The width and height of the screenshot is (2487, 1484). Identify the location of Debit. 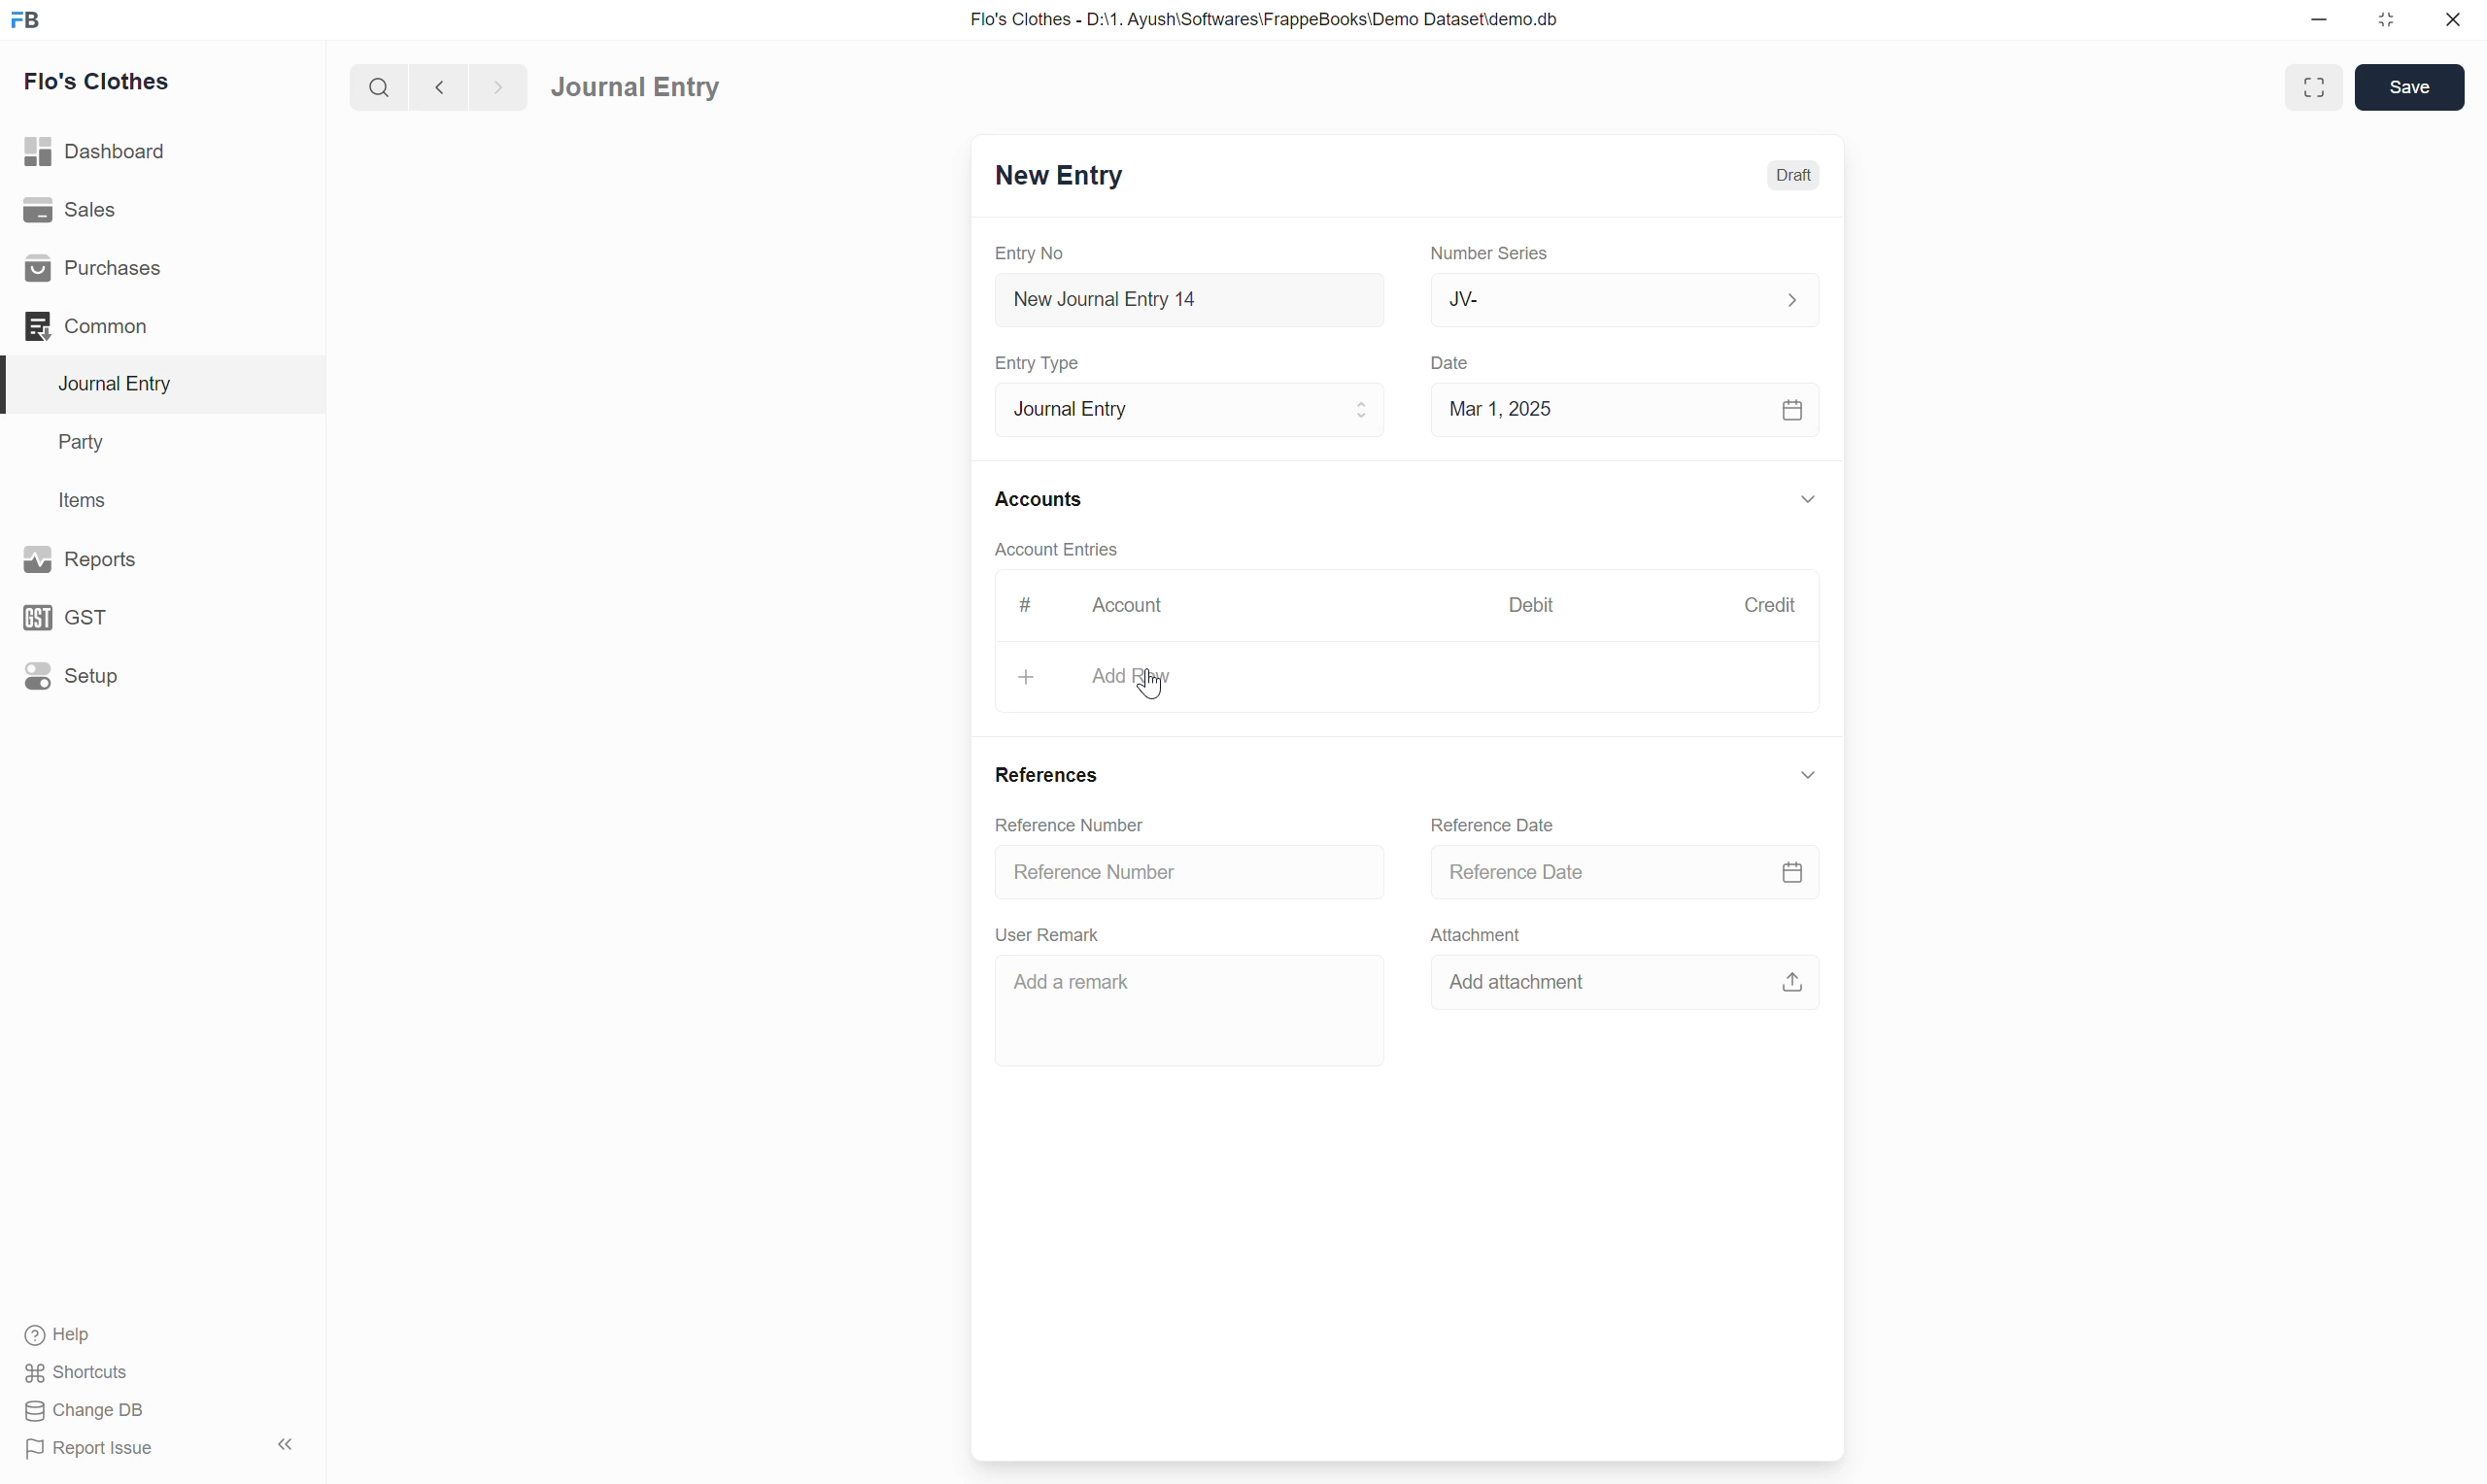
(1532, 603).